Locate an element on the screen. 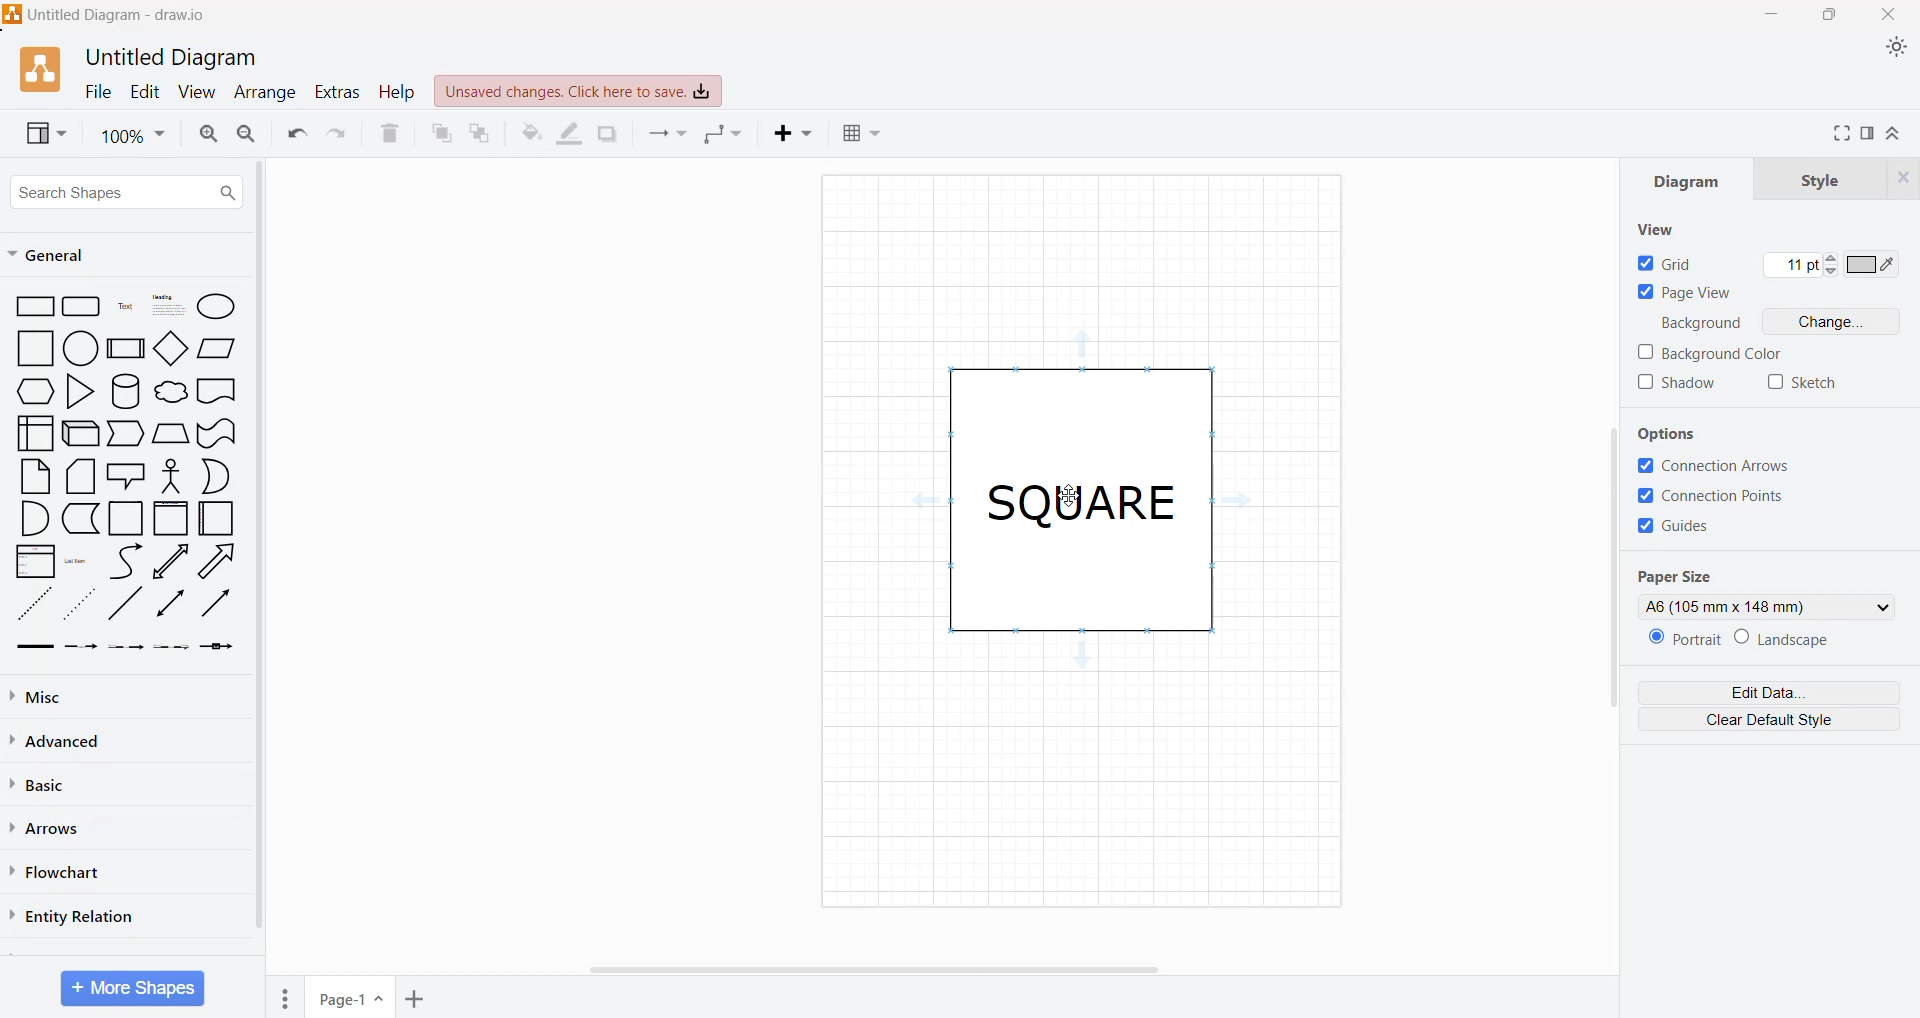 This screenshot has height=1018, width=1920. Zoom Out is located at coordinates (247, 135).